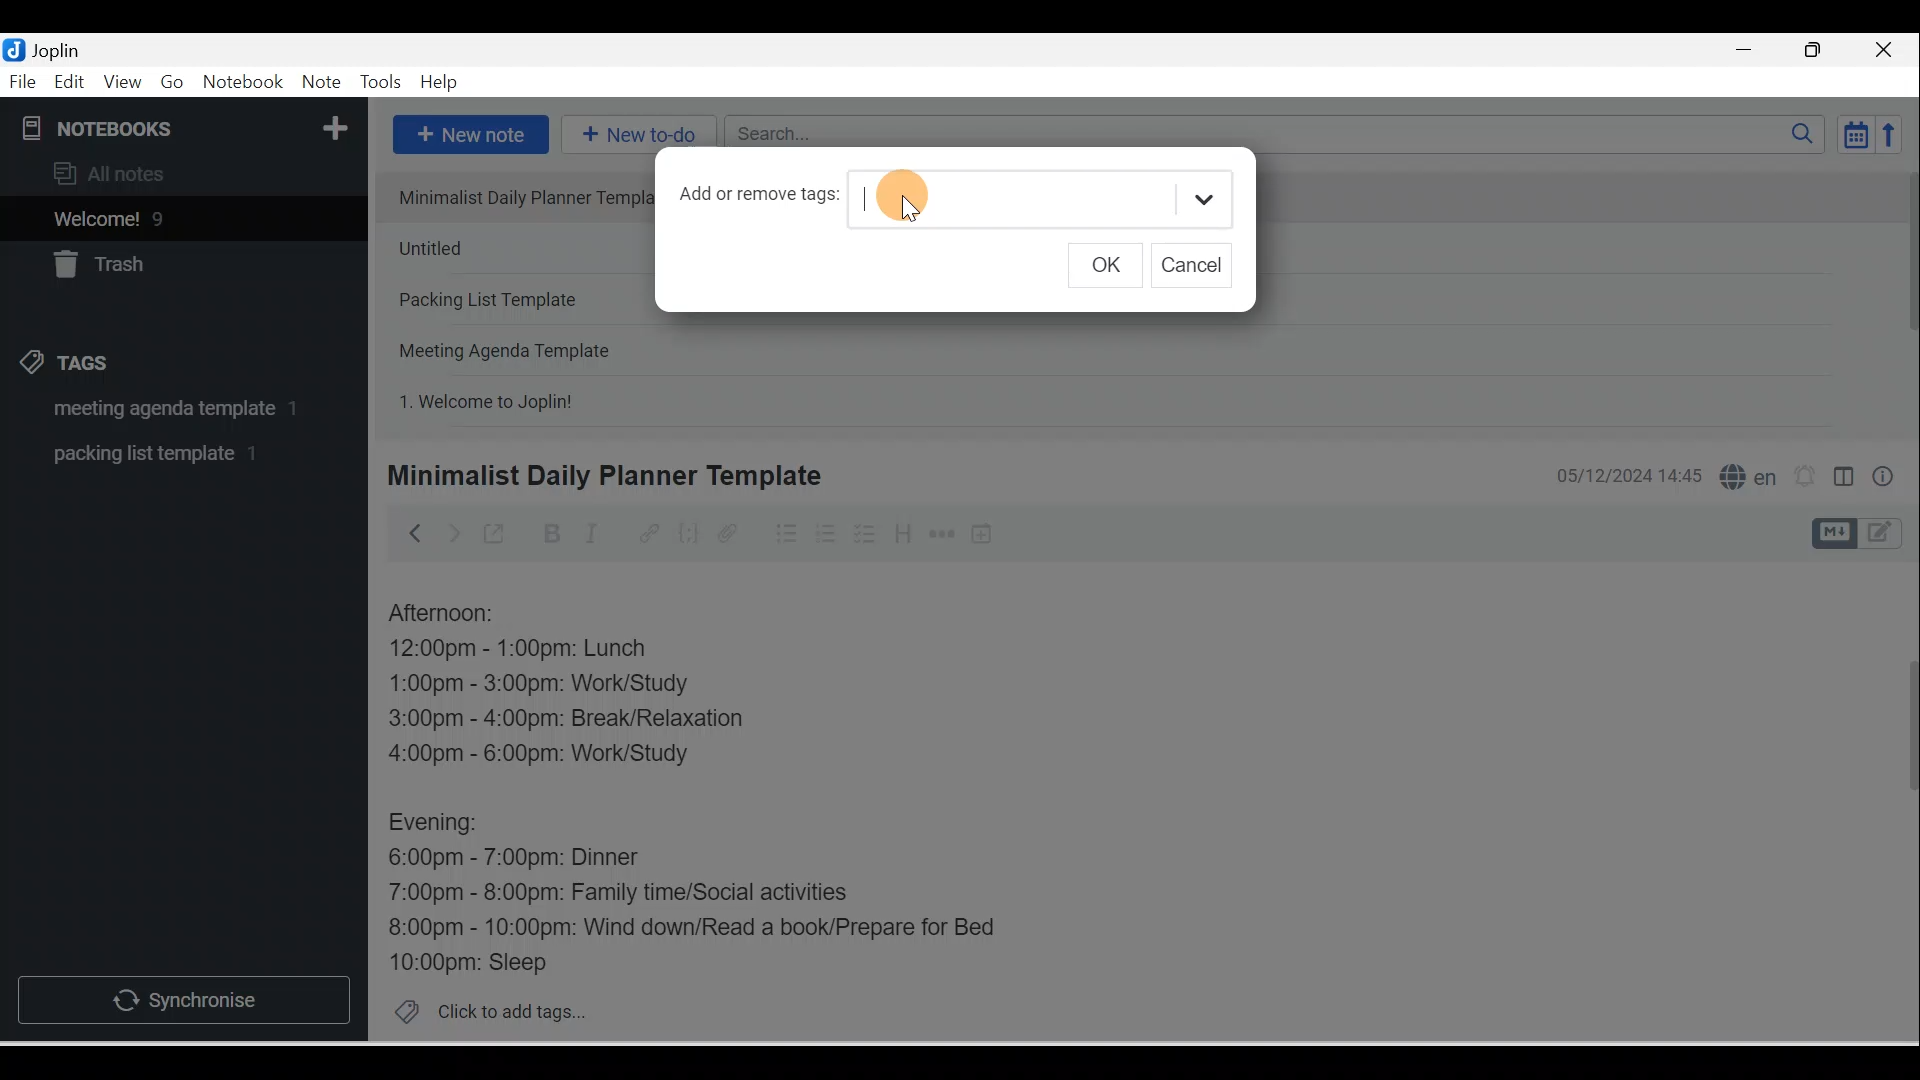 The width and height of the screenshot is (1920, 1080). I want to click on Checkbox, so click(863, 534).